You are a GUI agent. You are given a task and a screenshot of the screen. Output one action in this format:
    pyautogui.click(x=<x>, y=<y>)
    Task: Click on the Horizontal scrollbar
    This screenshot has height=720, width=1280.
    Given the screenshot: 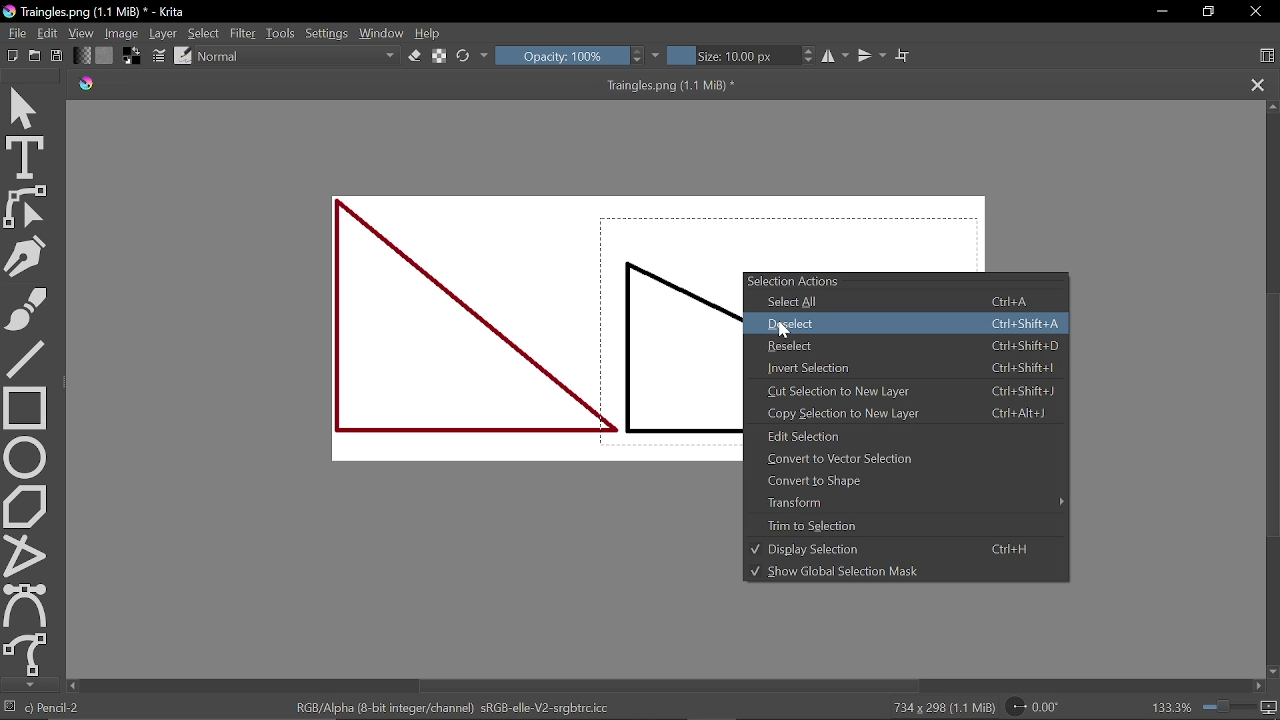 What is the action you would take?
    pyautogui.click(x=670, y=685)
    